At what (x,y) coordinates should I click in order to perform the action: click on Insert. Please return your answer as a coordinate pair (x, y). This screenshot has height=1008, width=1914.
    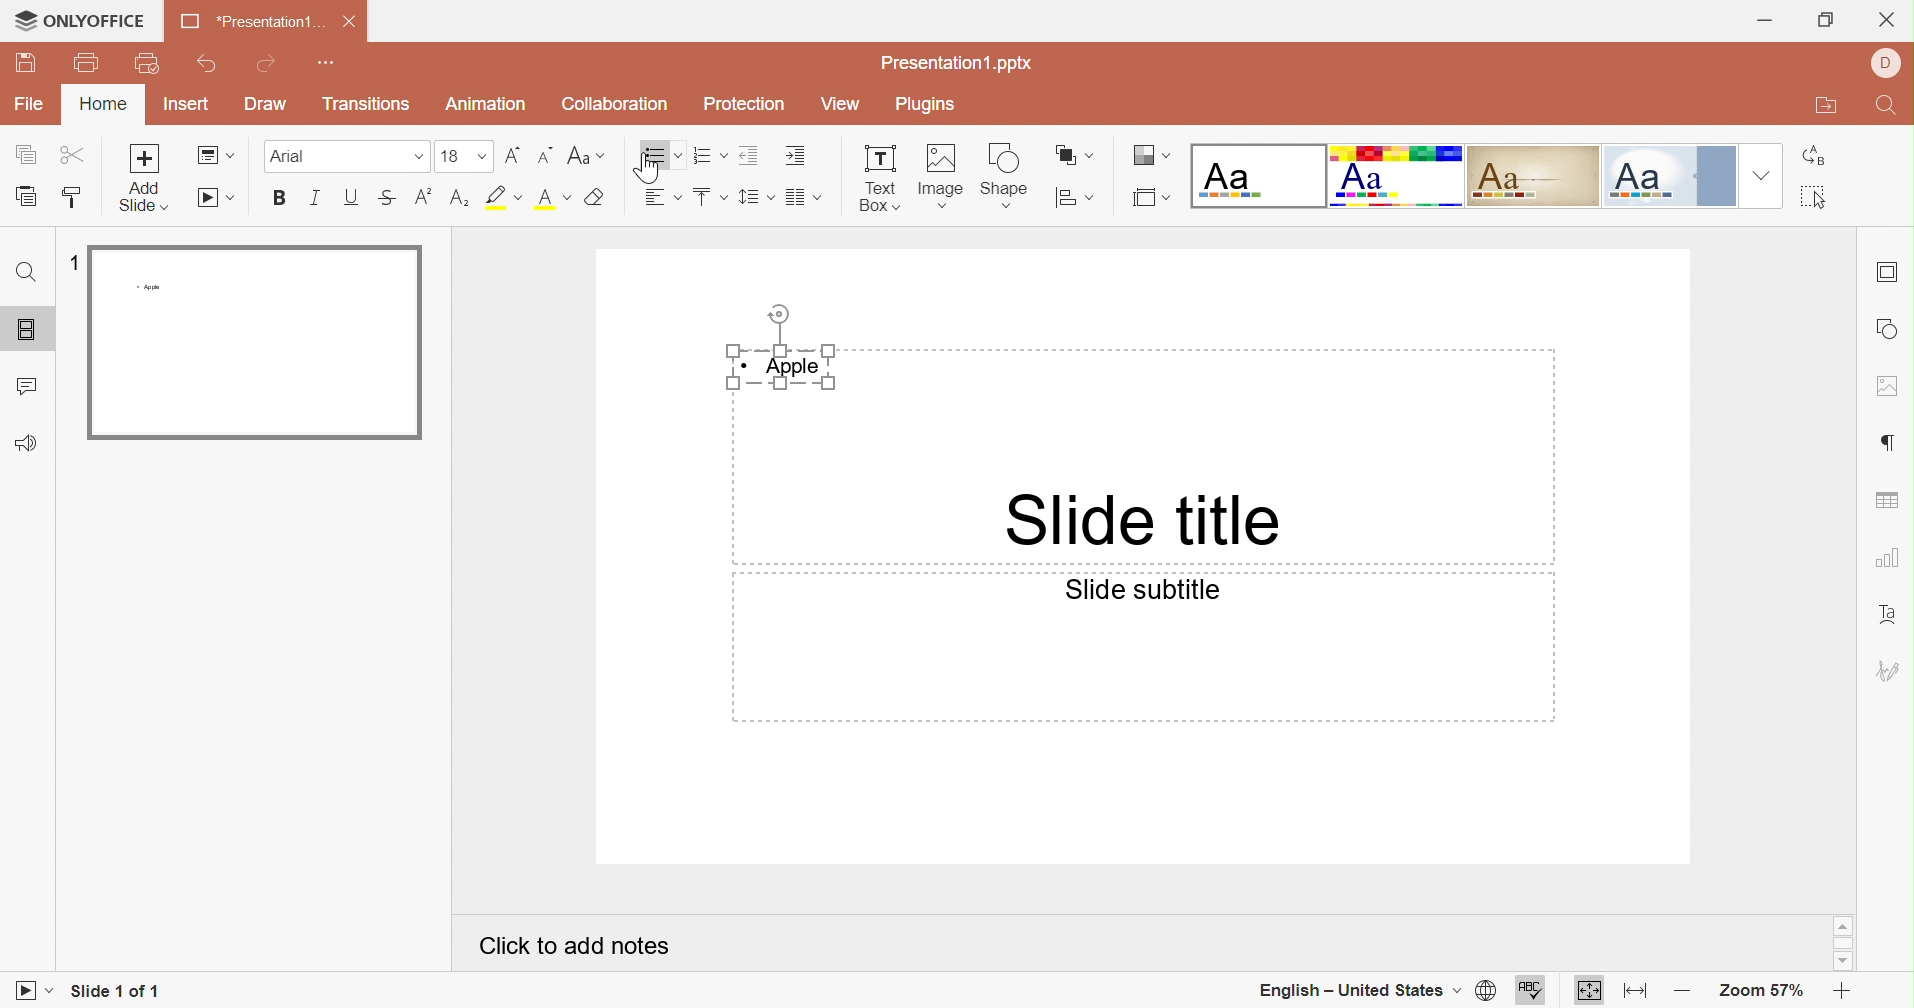
    Looking at the image, I should click on (188, 106).